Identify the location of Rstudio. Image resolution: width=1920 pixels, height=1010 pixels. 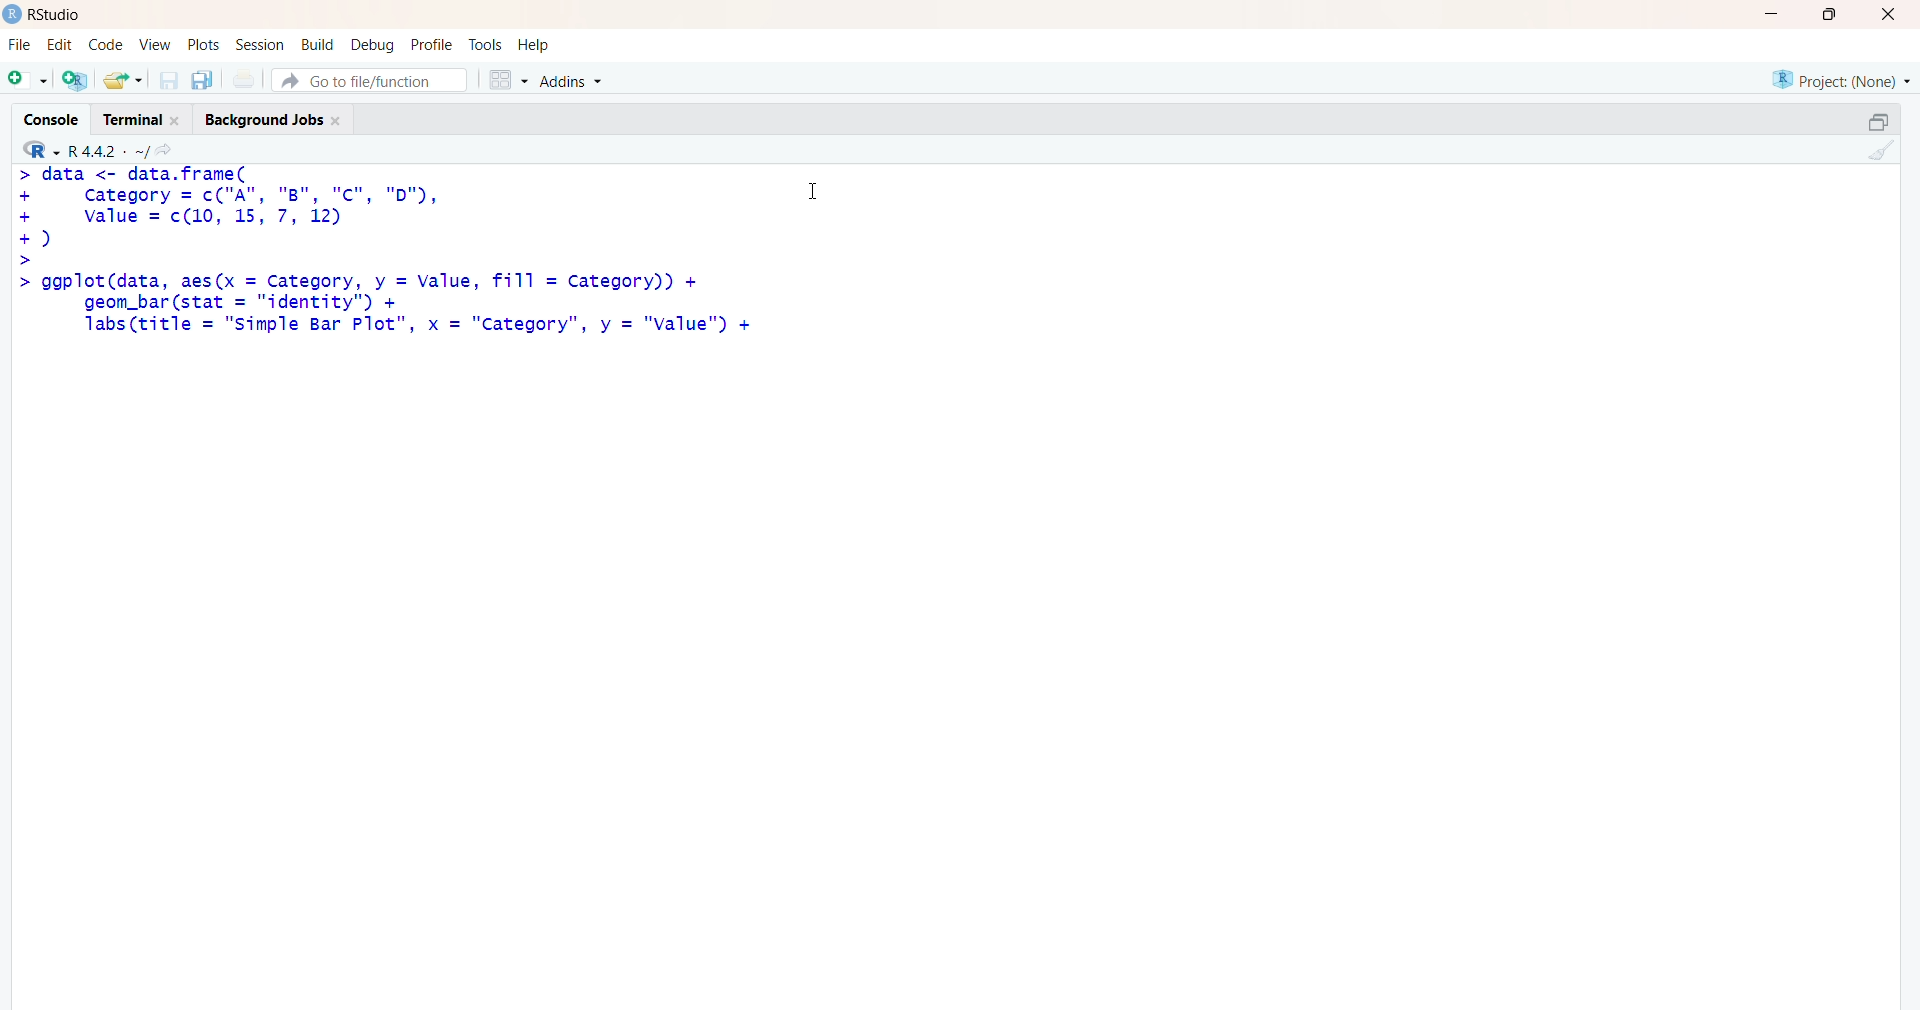
(61, 15).